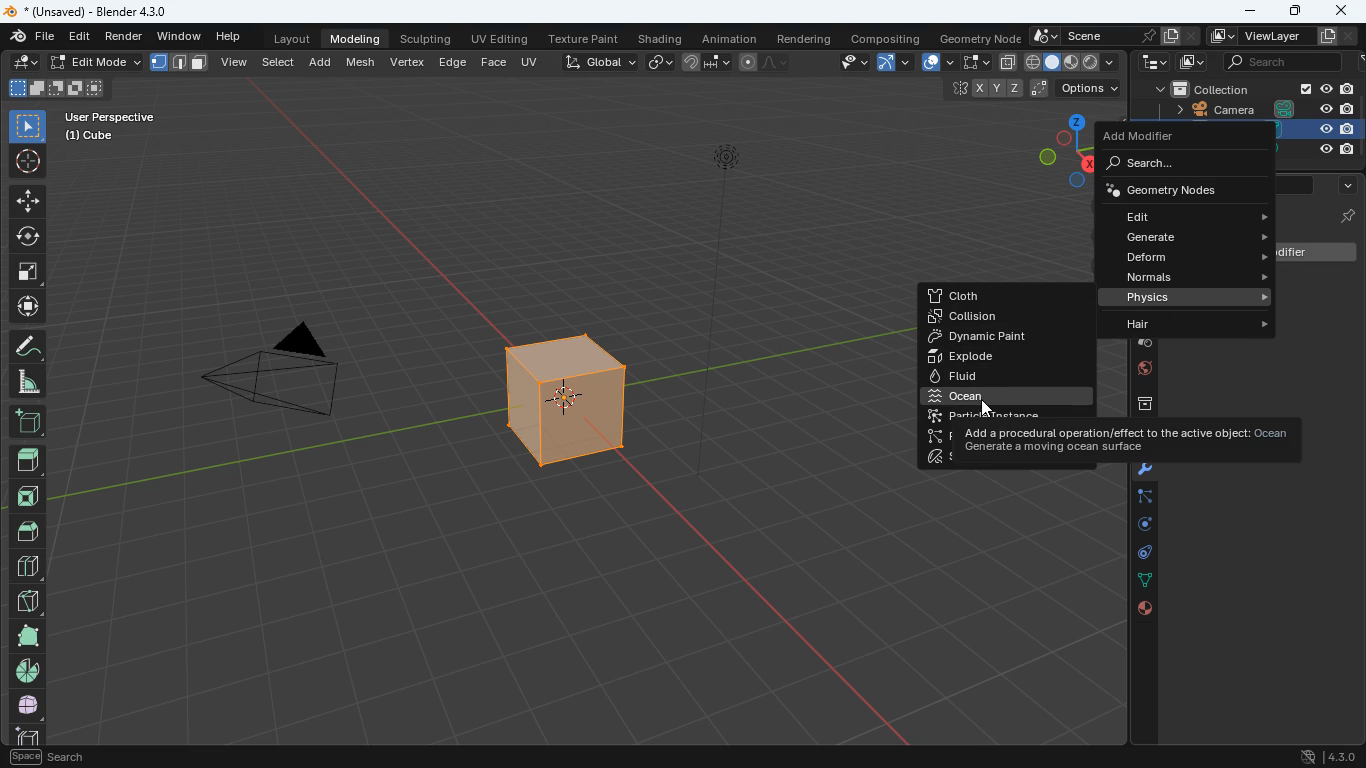 This screenshot has width=1366, height=768. I want to click on cloth, so click(981, 295).